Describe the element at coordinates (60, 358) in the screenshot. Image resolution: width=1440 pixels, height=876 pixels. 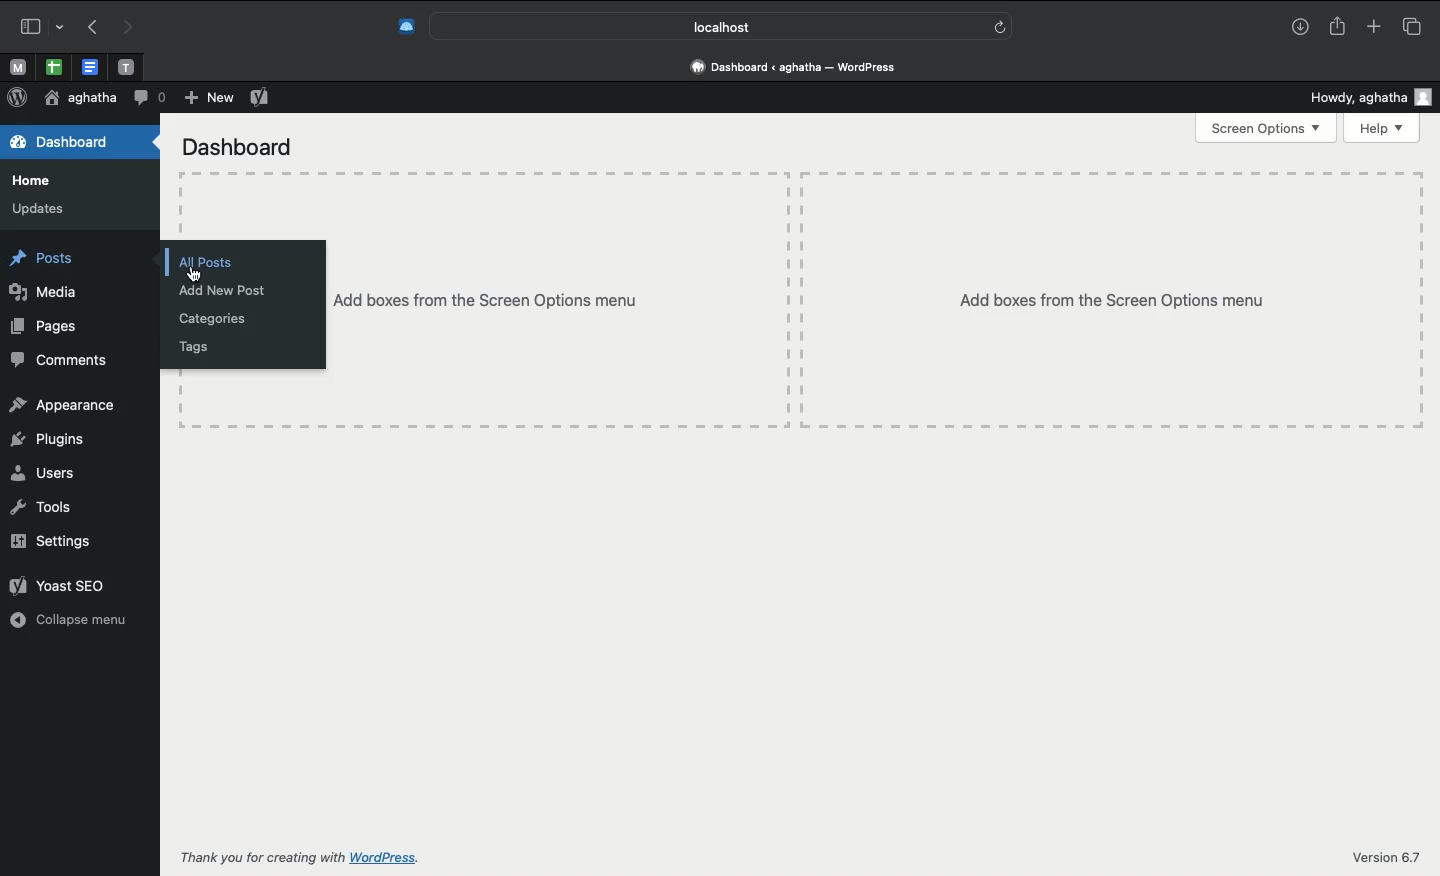
I see `Comments` at that location.